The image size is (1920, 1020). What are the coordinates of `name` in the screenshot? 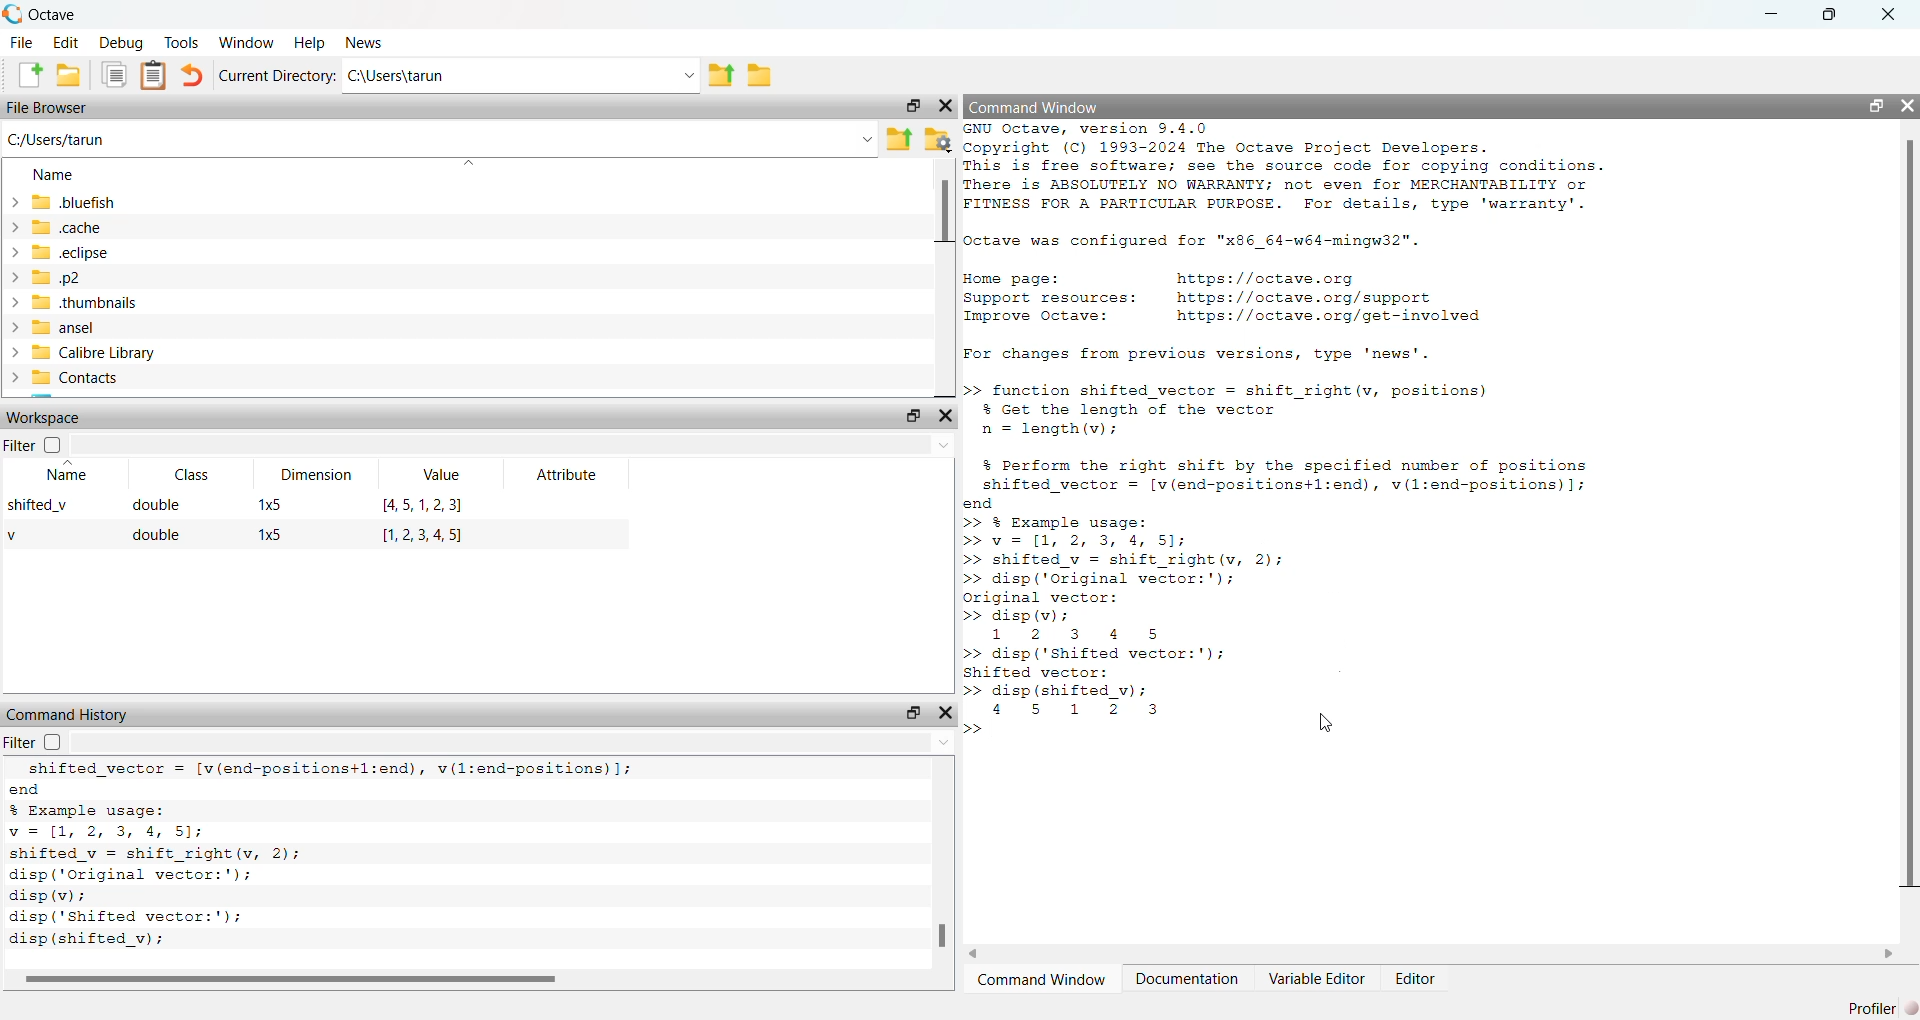 It's located at (64, 477).